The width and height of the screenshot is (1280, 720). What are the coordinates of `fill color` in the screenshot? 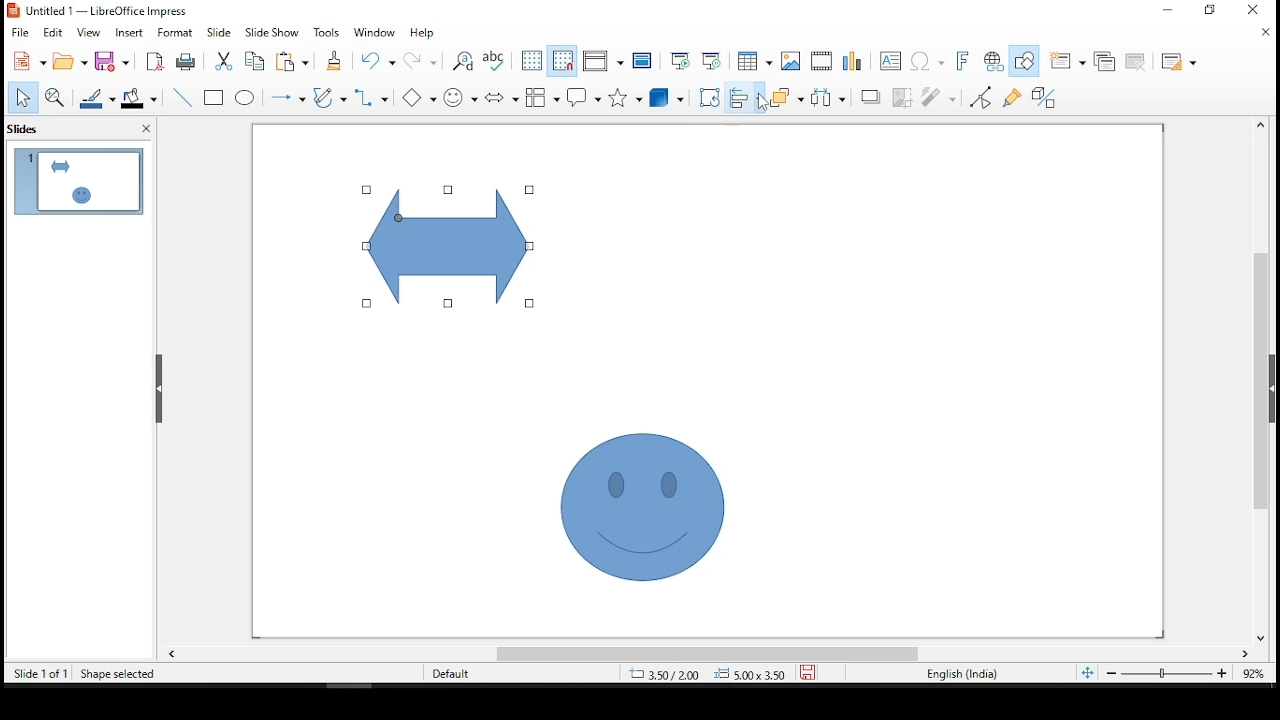 It's located at (139, 101).